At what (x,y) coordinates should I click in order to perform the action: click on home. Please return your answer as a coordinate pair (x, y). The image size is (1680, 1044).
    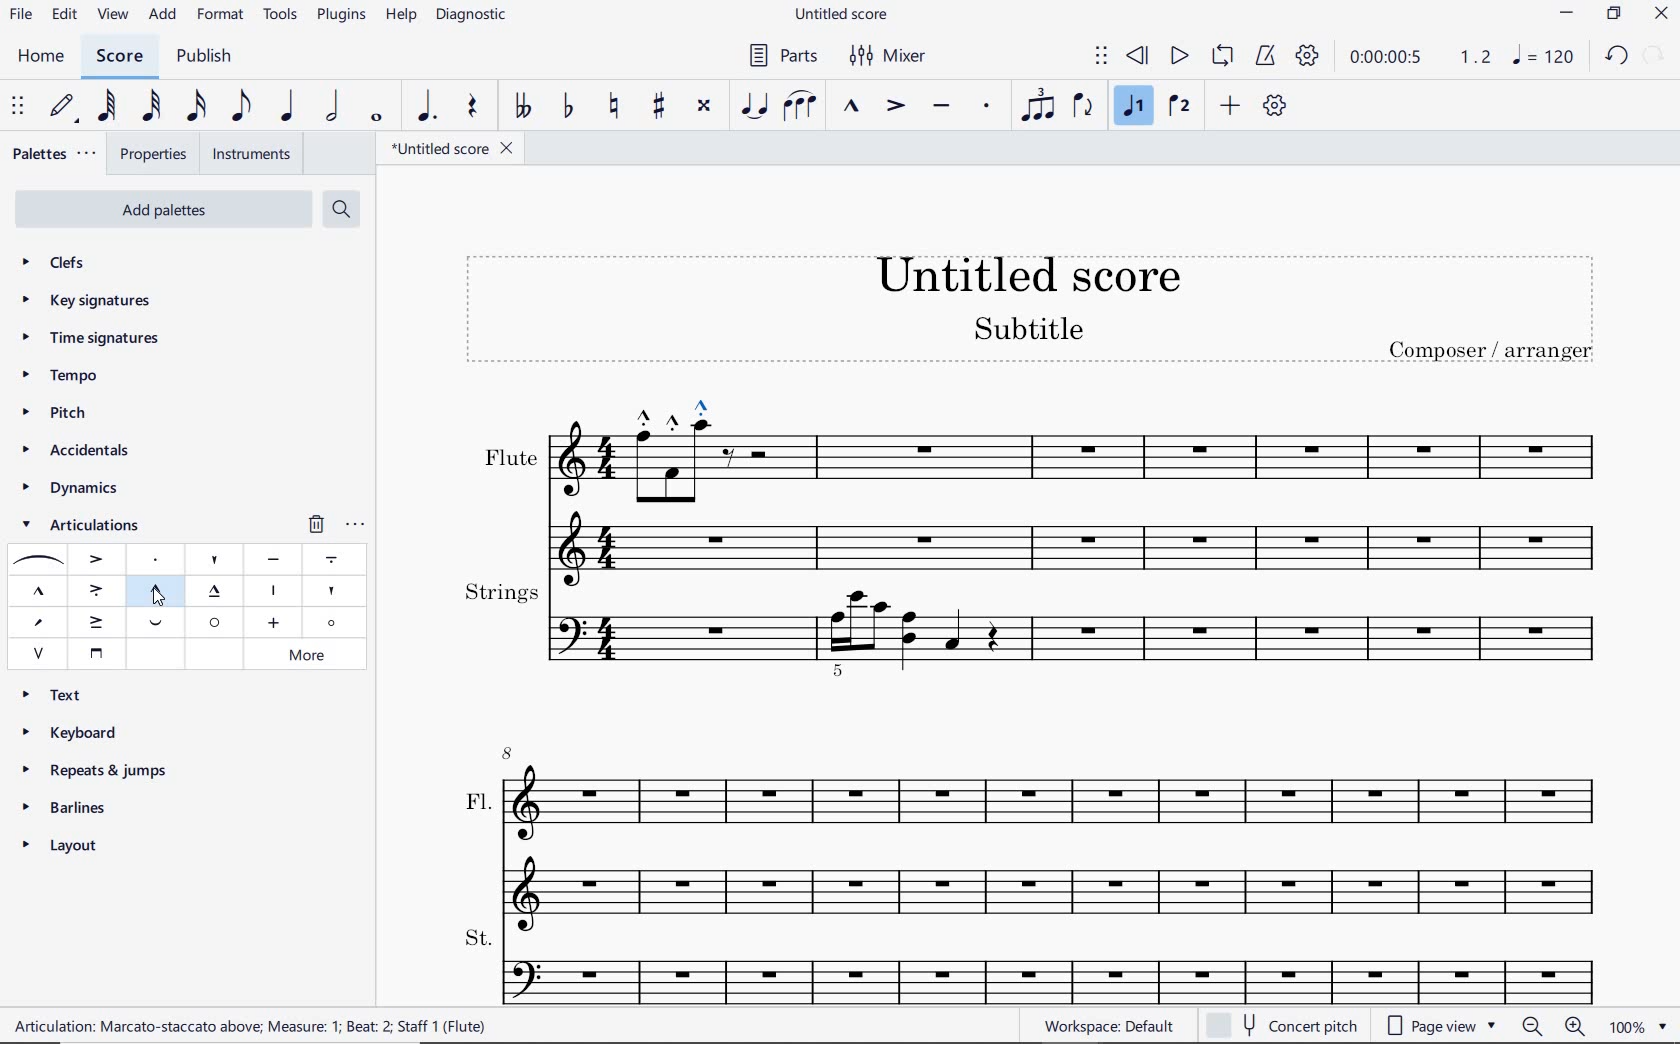
    Looking at the image, I should click on (45, 58).